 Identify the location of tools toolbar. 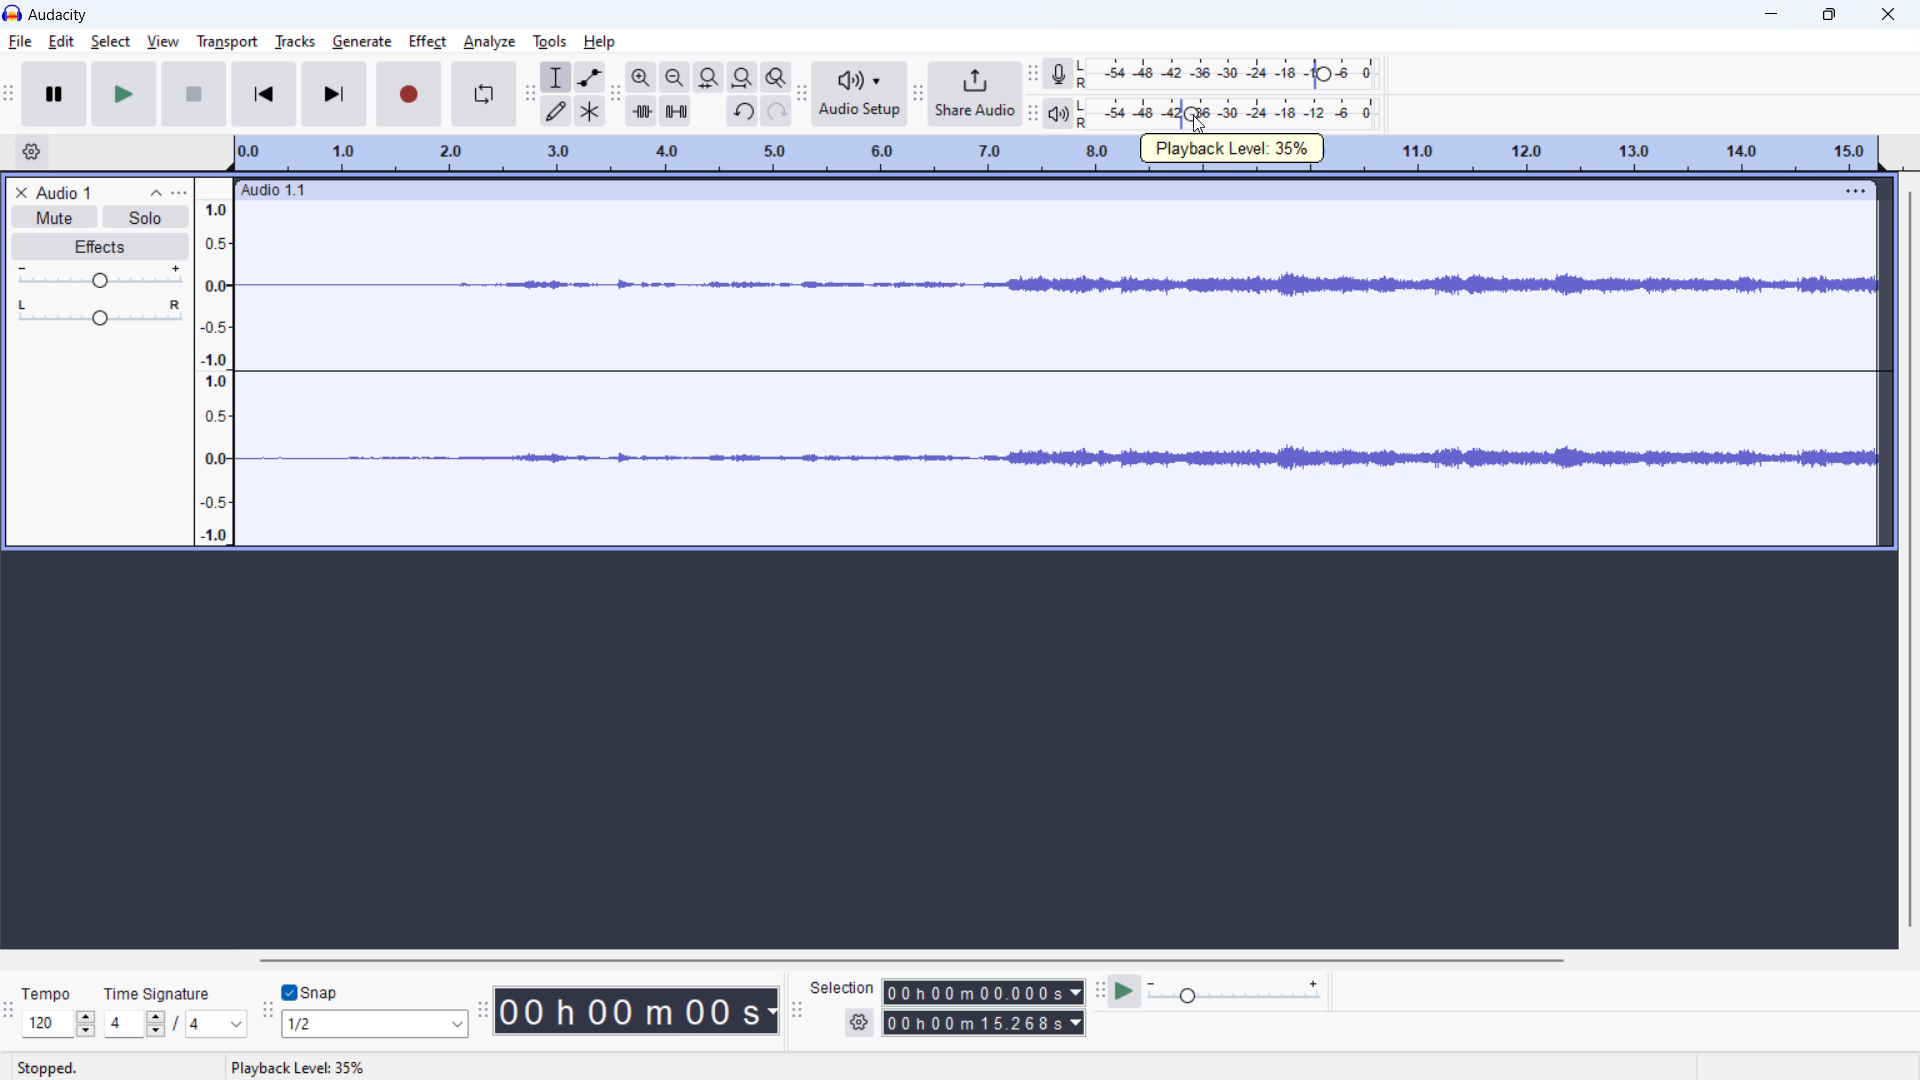
(528, 92).